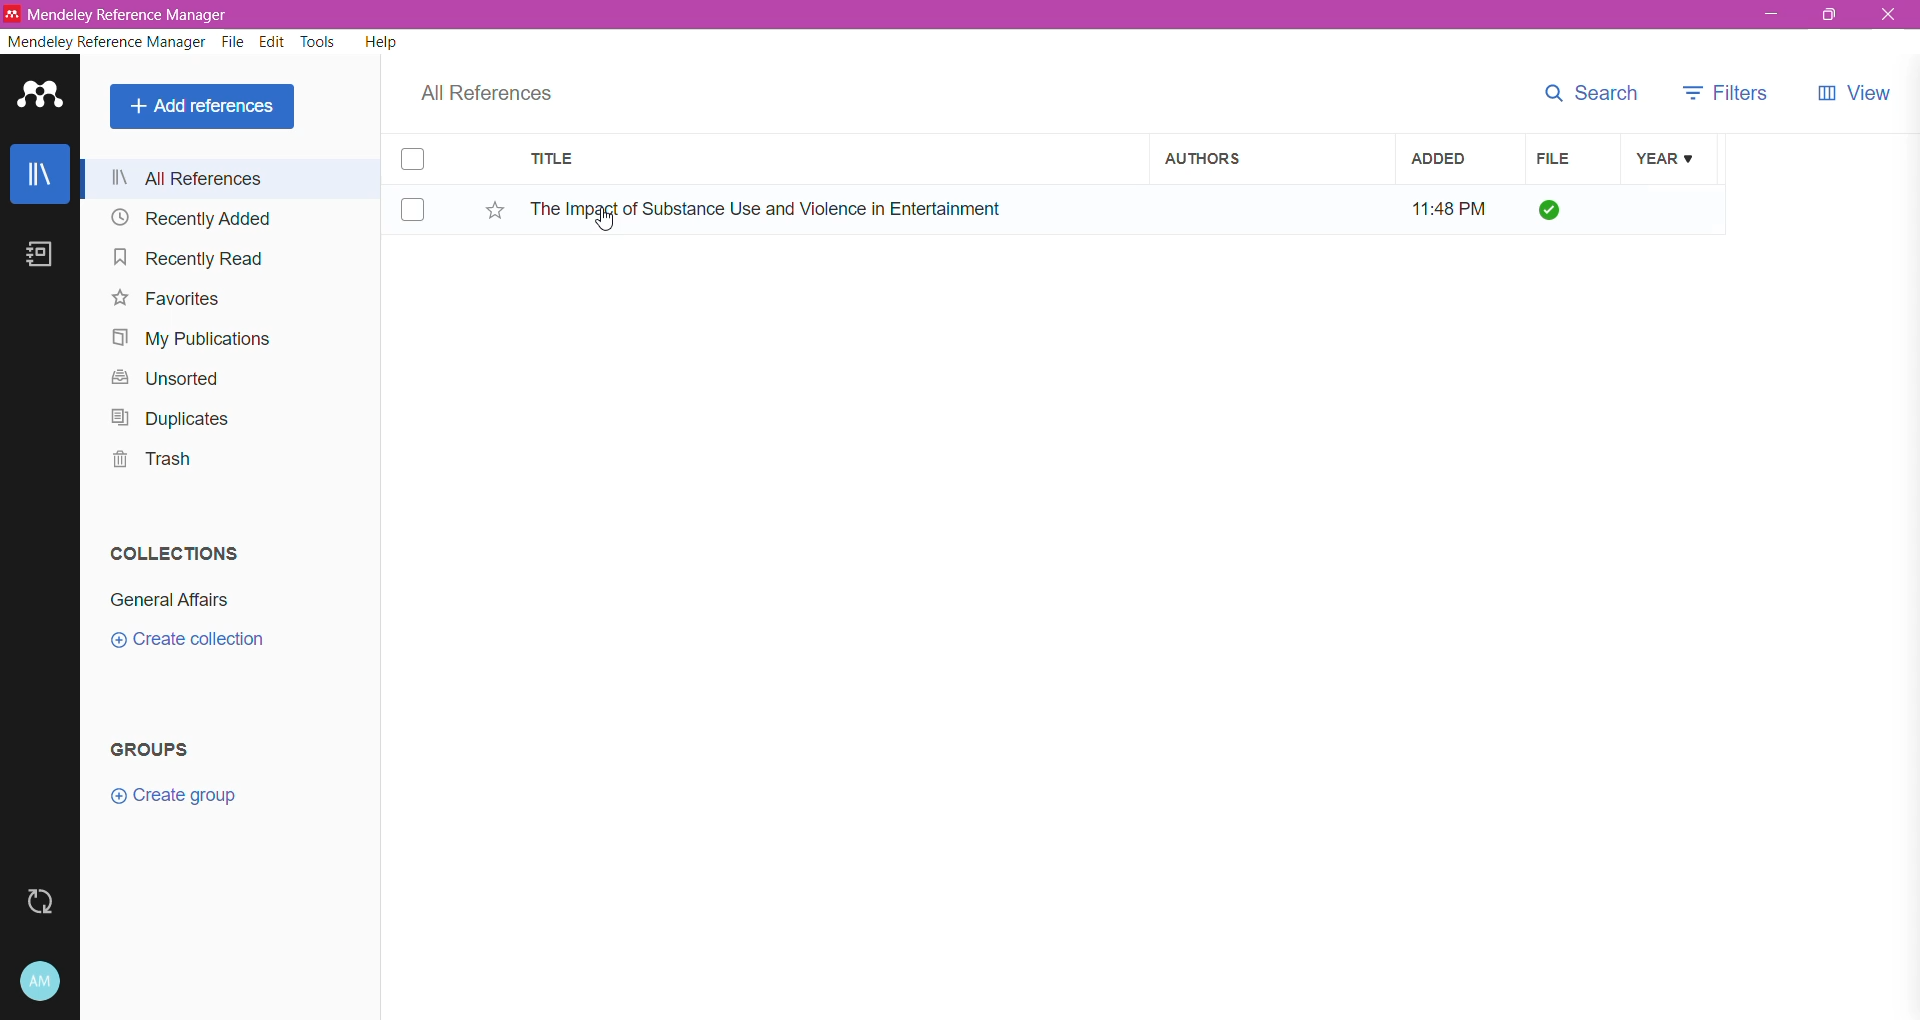 This screenshot has height=1020, width=1920. Describe the element at coordinates (834, 209) in the screenshot. I see `Reference Item title` at that location.